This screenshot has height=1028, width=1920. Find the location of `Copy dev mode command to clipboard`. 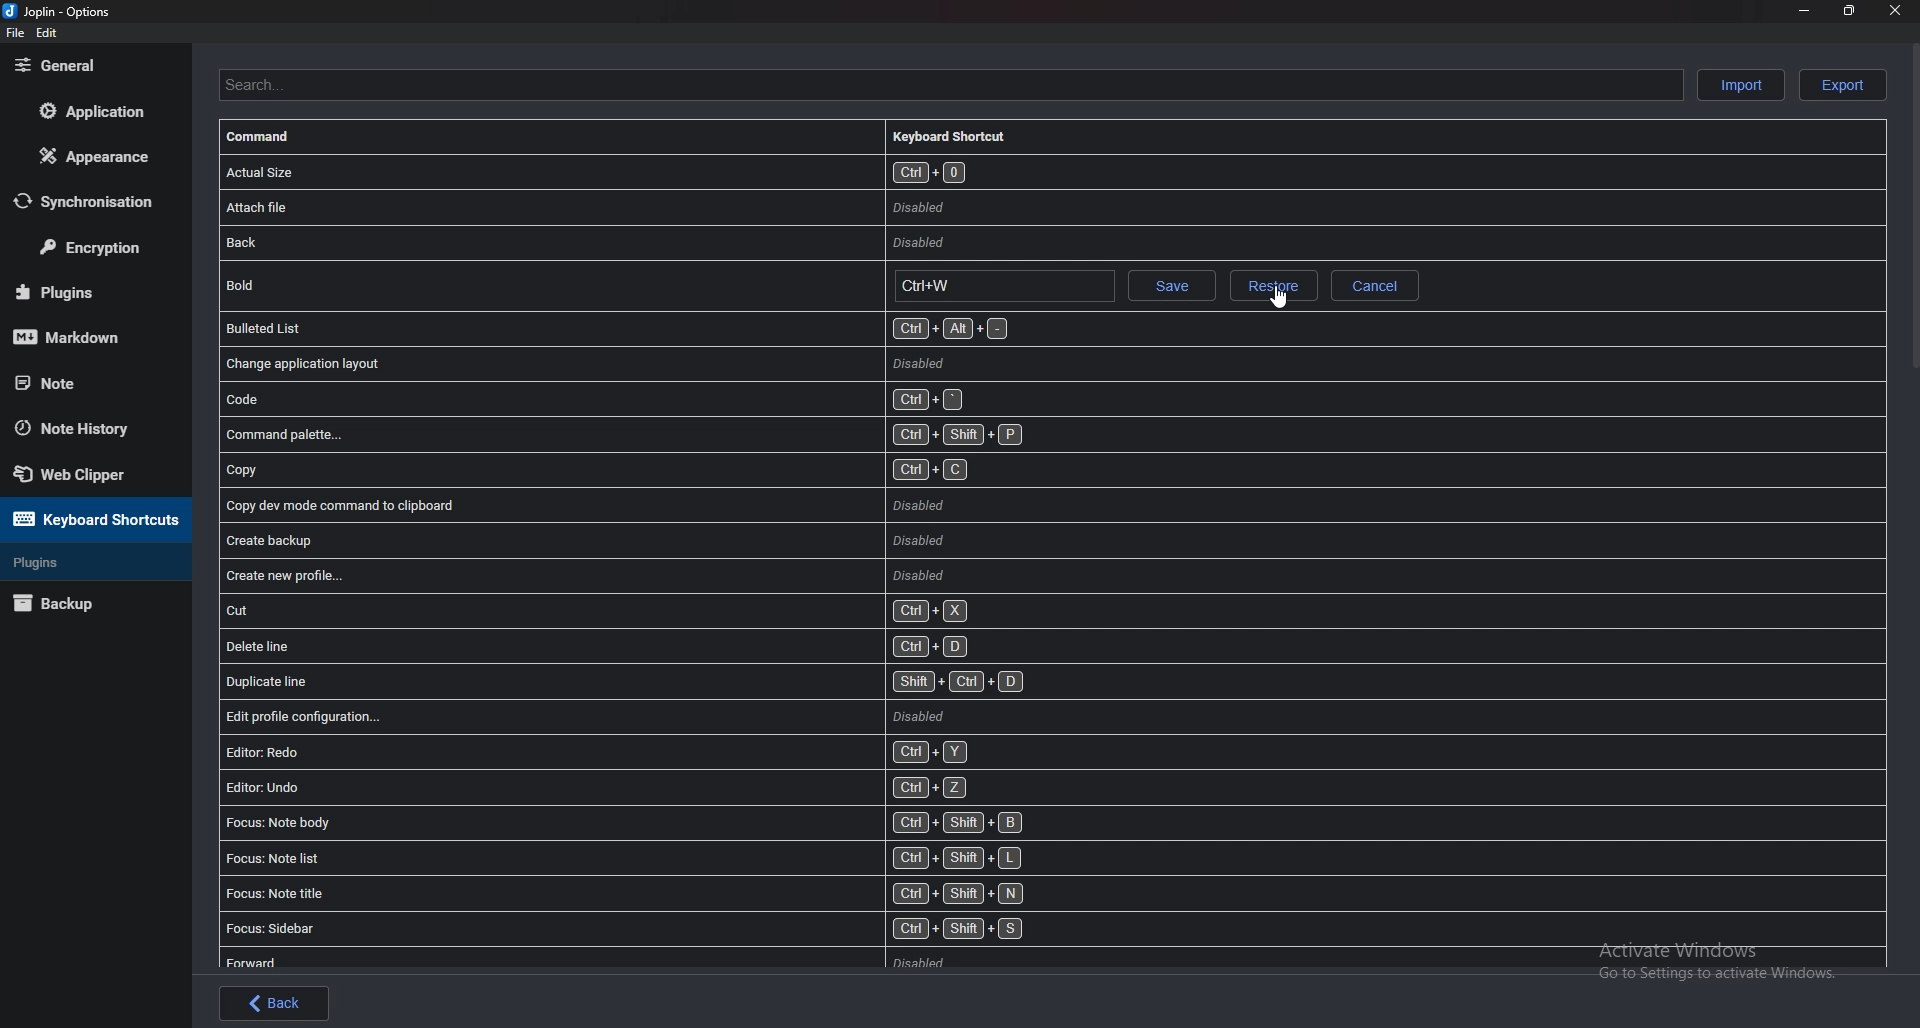

Copy dev mode command to clipboard is located at coordinates (591, 506).